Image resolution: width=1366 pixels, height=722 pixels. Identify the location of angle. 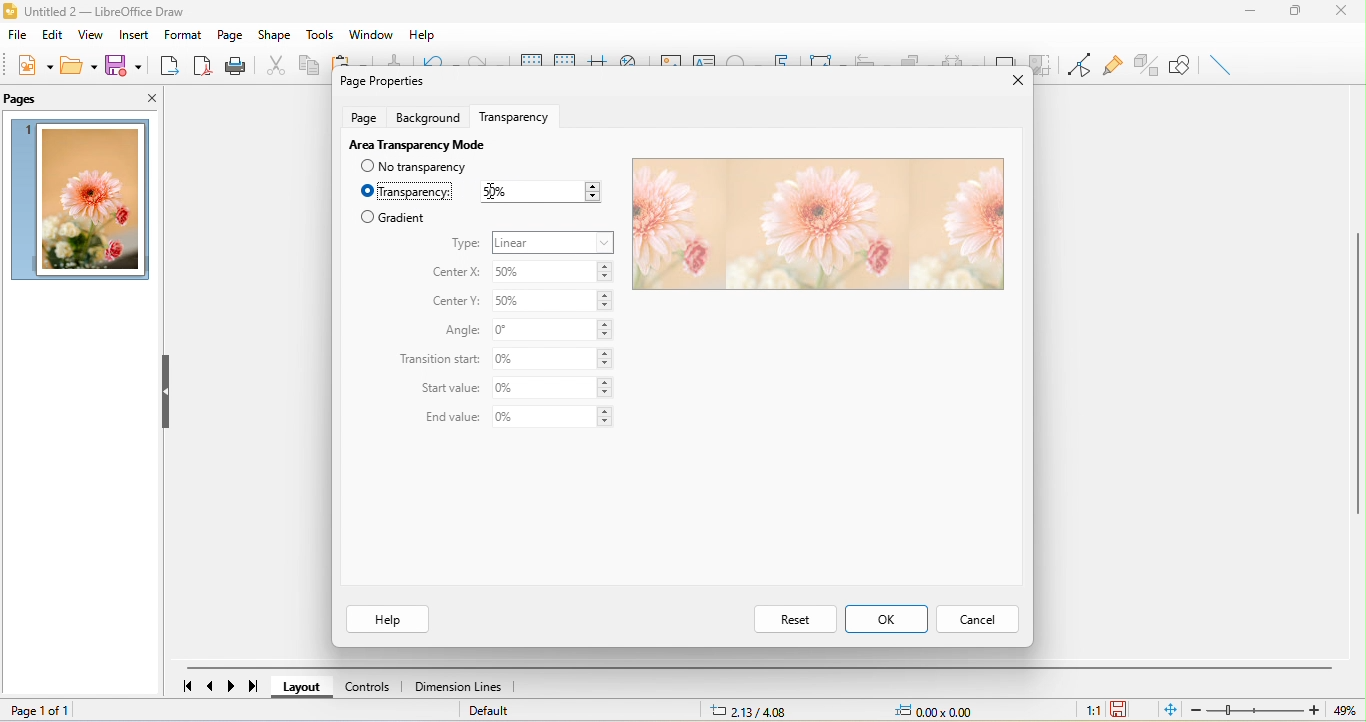
(458, 331).